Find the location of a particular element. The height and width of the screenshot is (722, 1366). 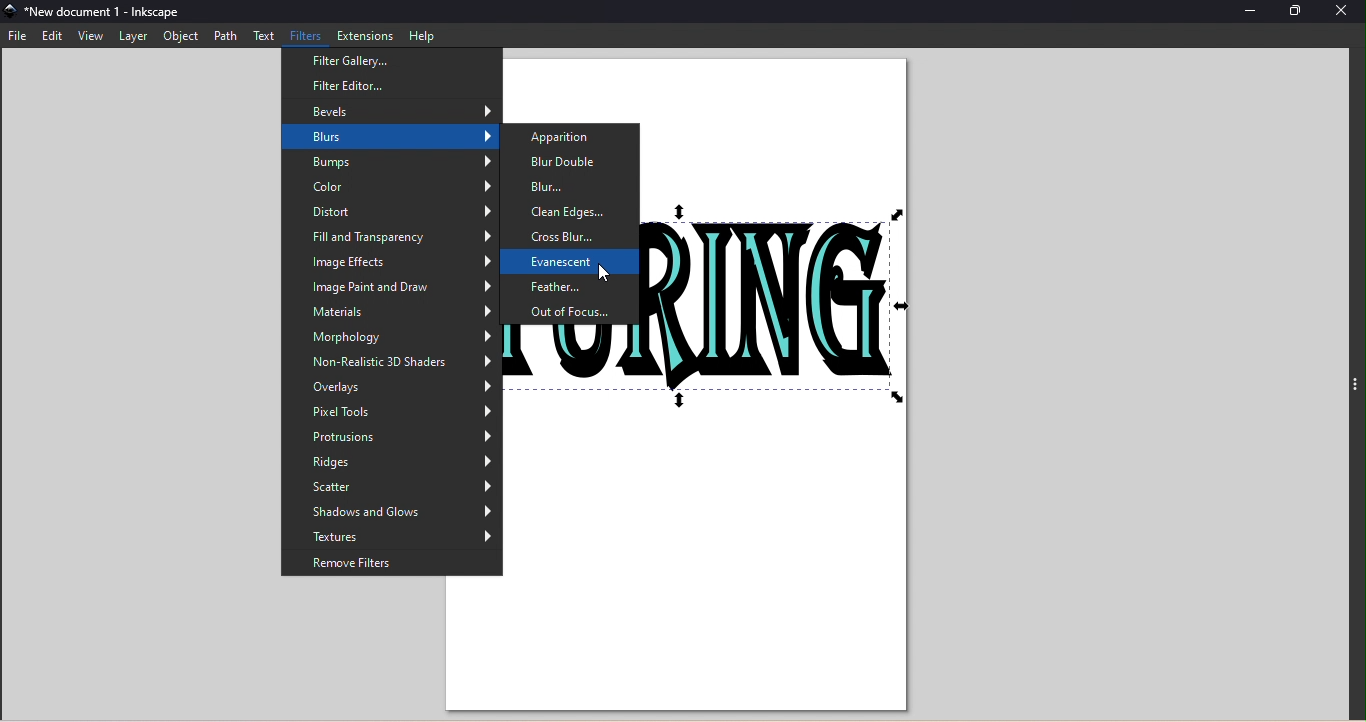

Apparition is located at coordinates (567, 139).